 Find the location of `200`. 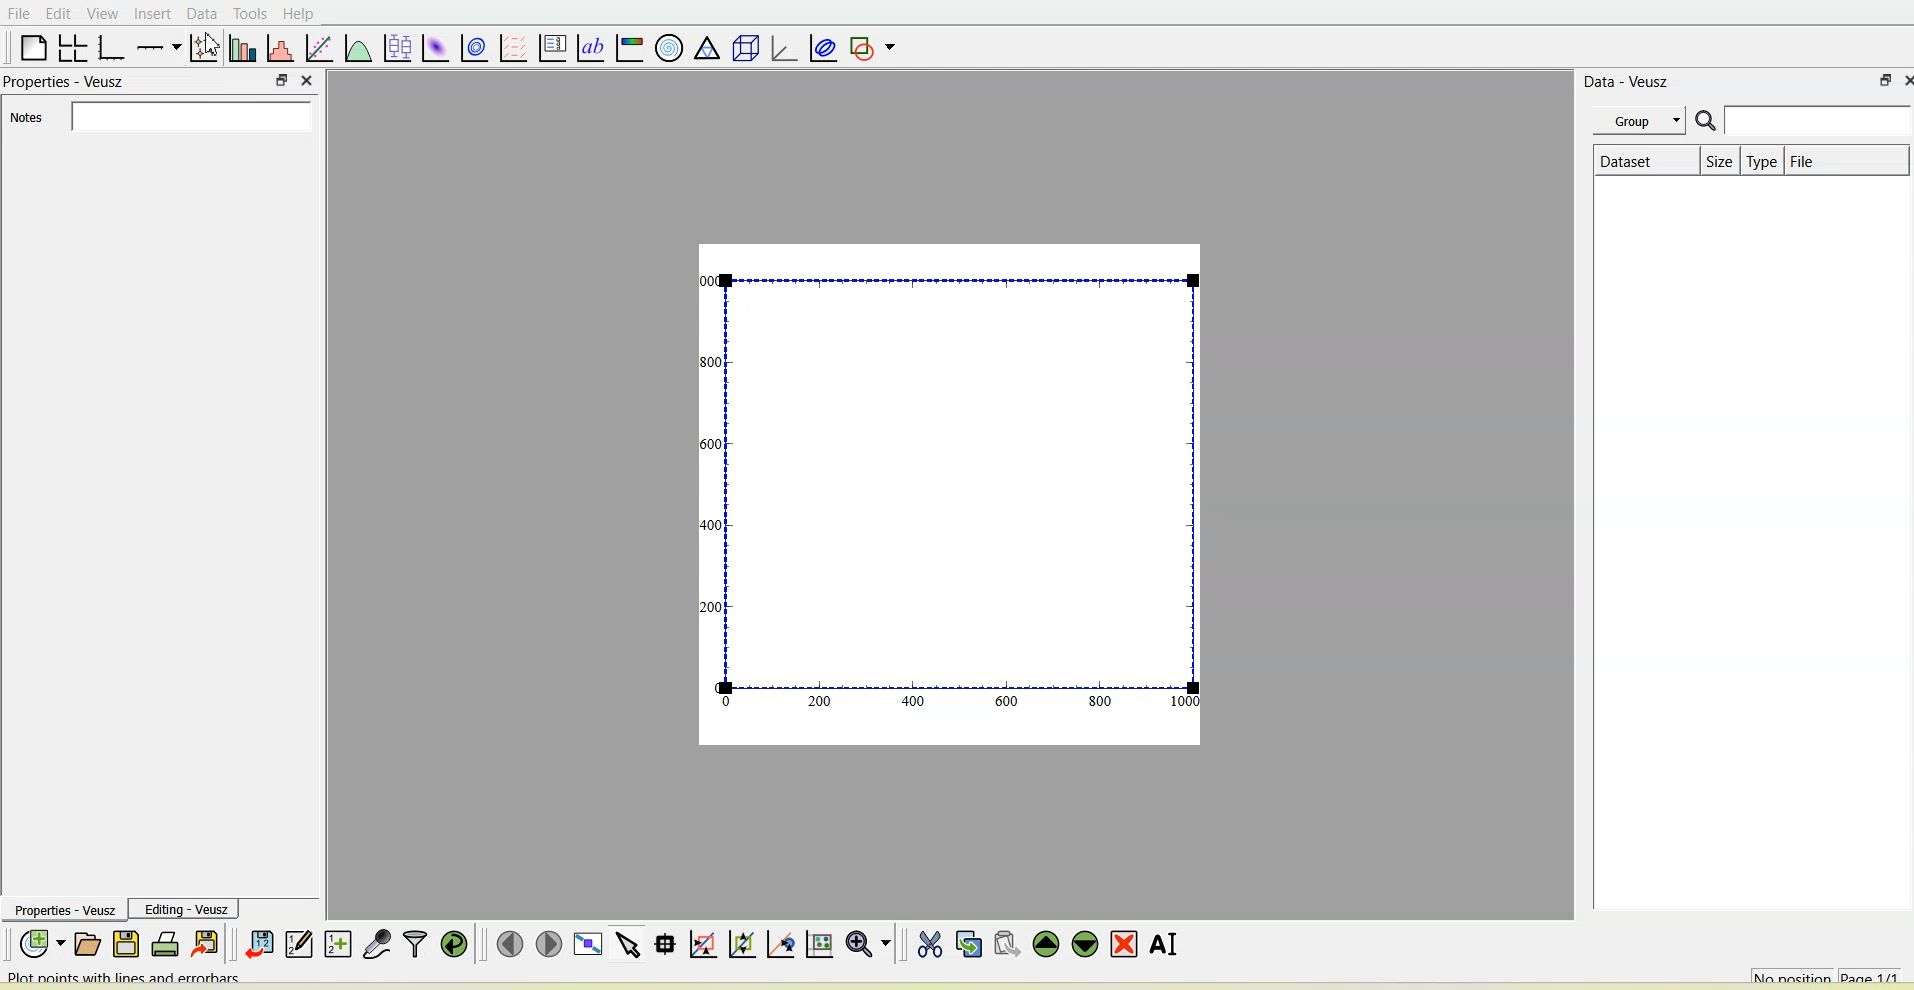

200 is located at coordinates (819, 703).